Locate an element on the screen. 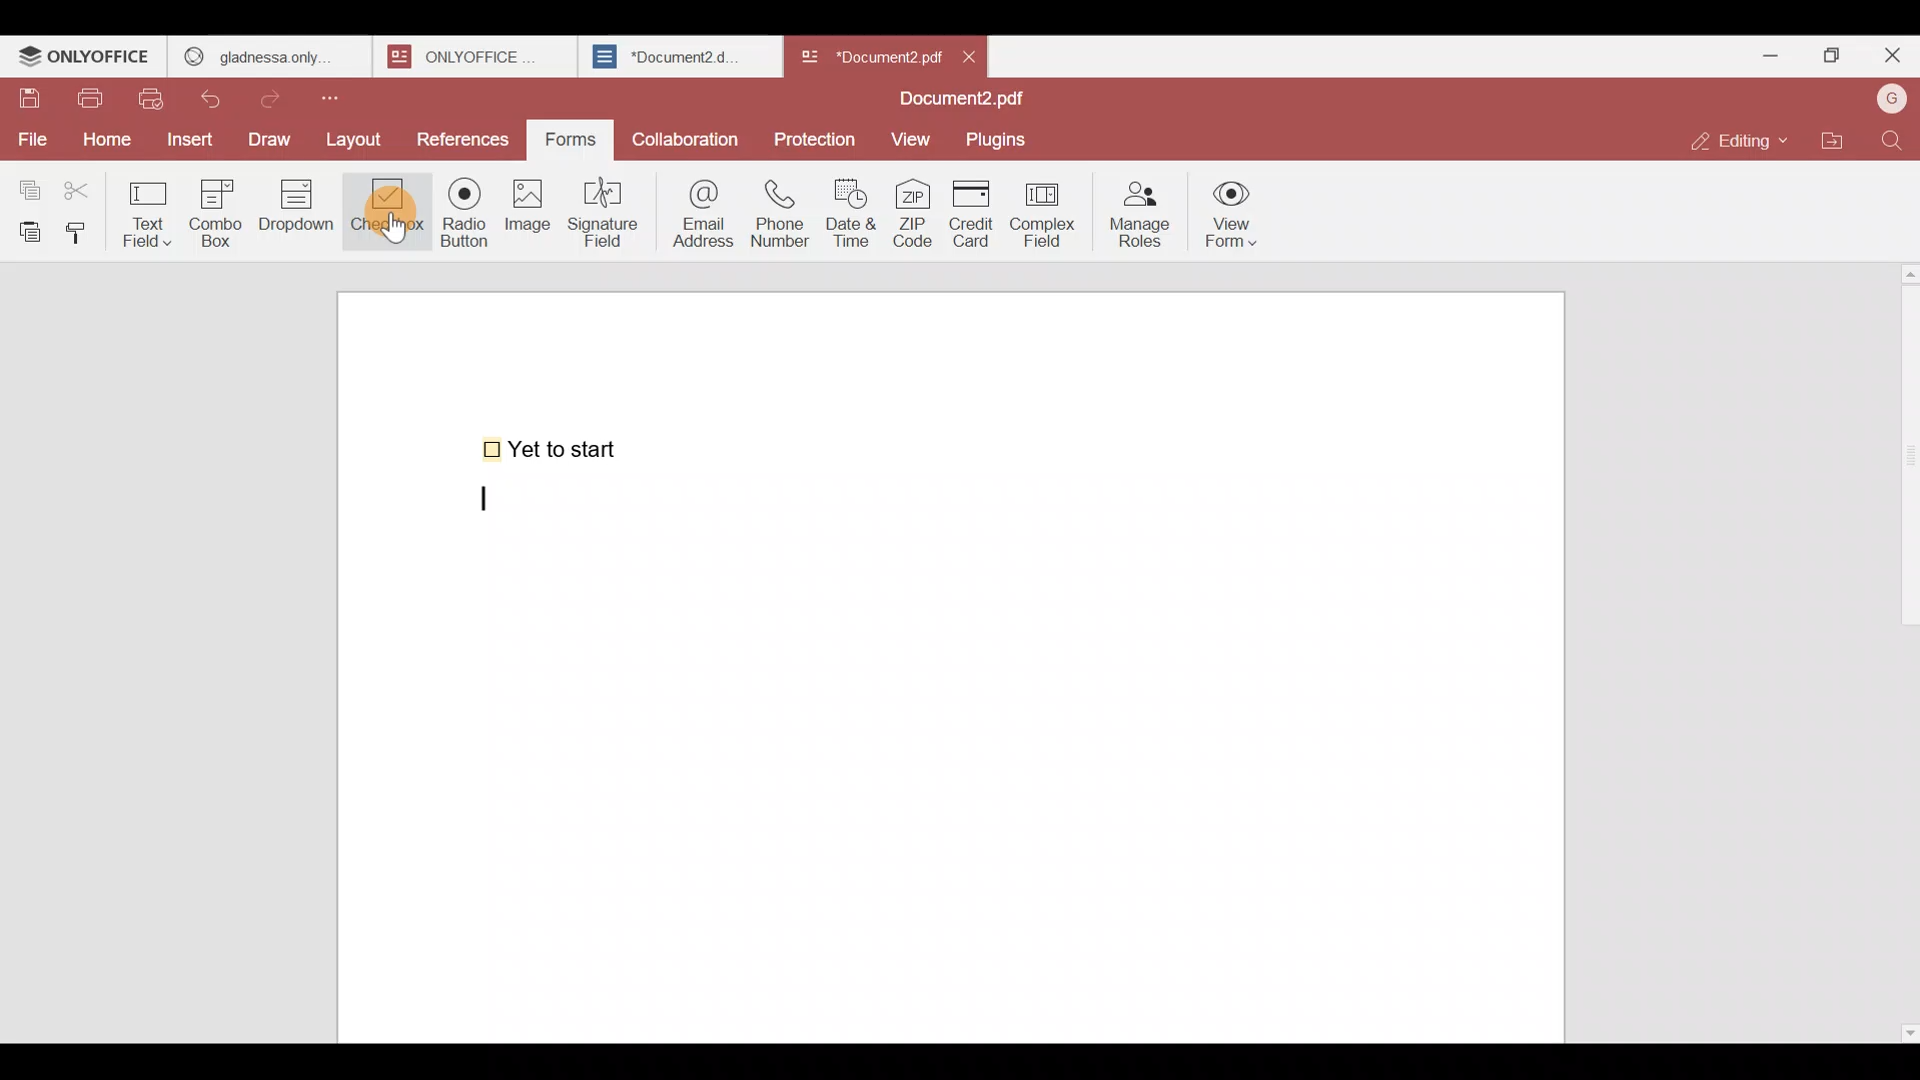 The image size is (1920, 1080). Signature field is located at coordinates (609, 210).